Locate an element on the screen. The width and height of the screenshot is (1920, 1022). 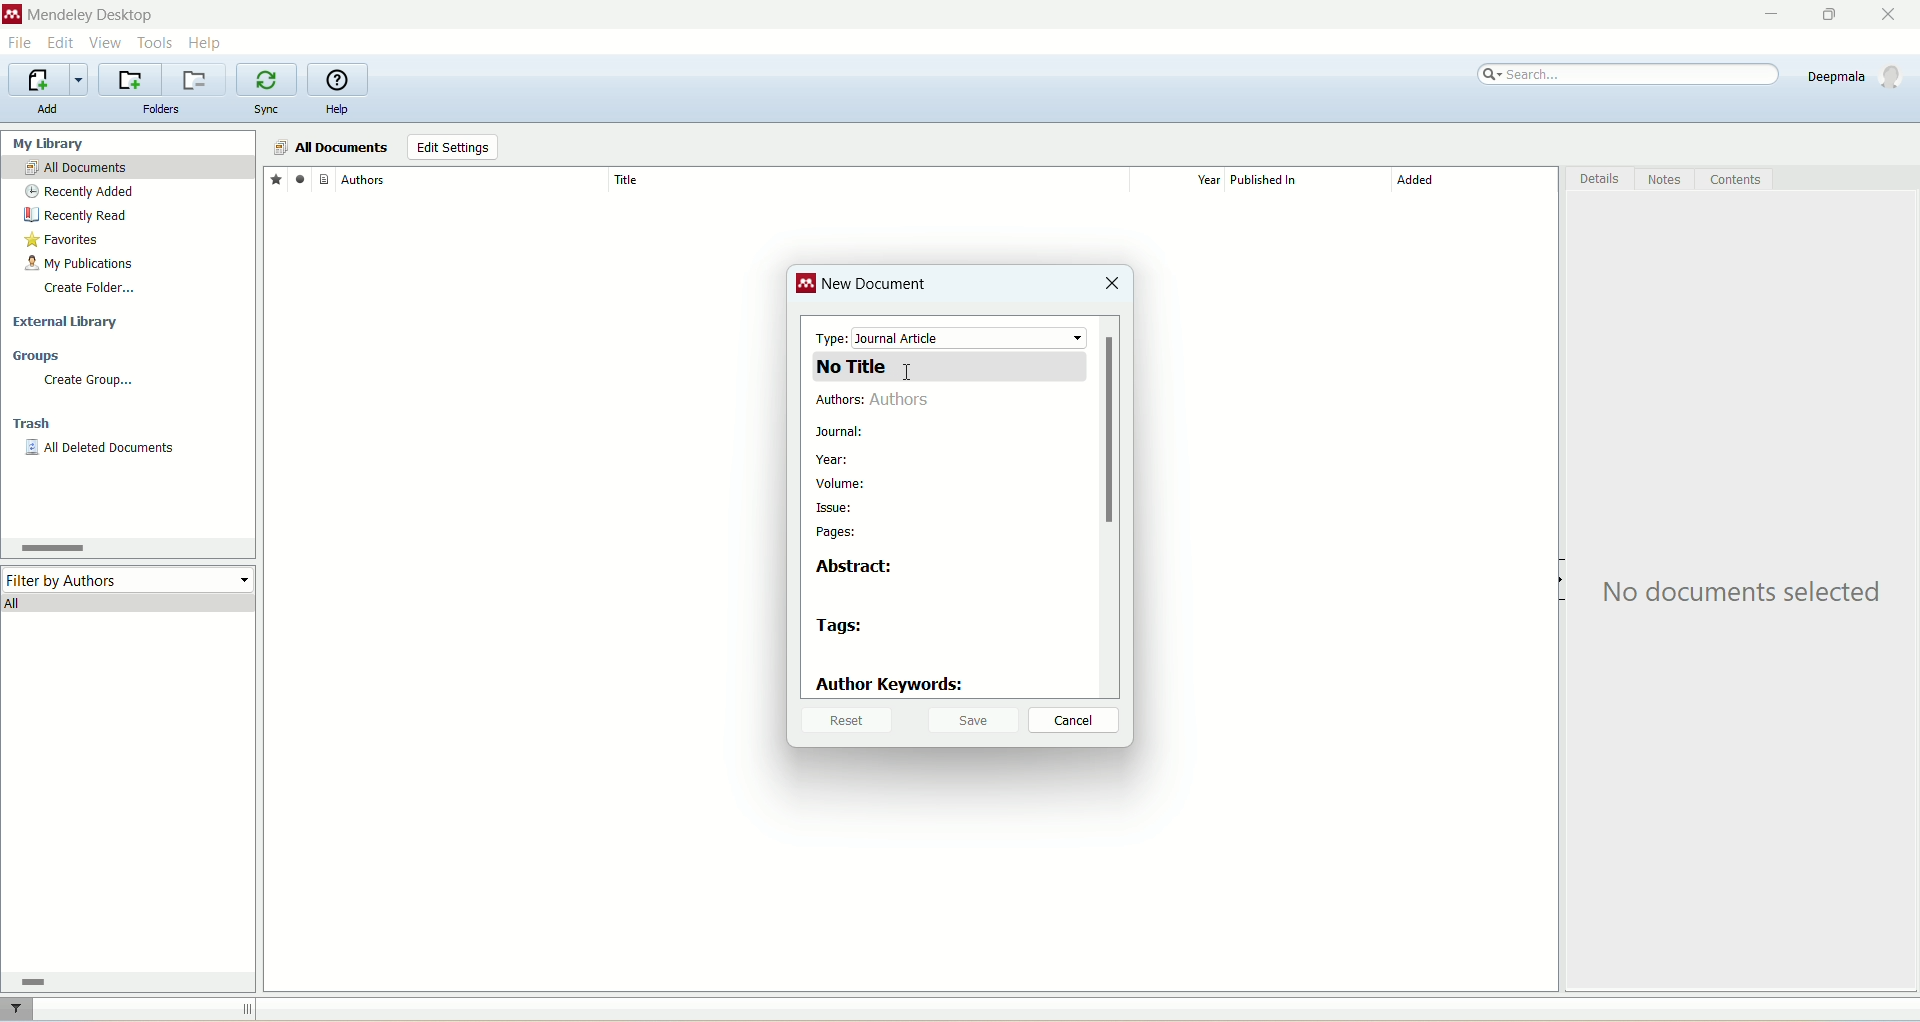
new document is located at coordinates (877, 288).